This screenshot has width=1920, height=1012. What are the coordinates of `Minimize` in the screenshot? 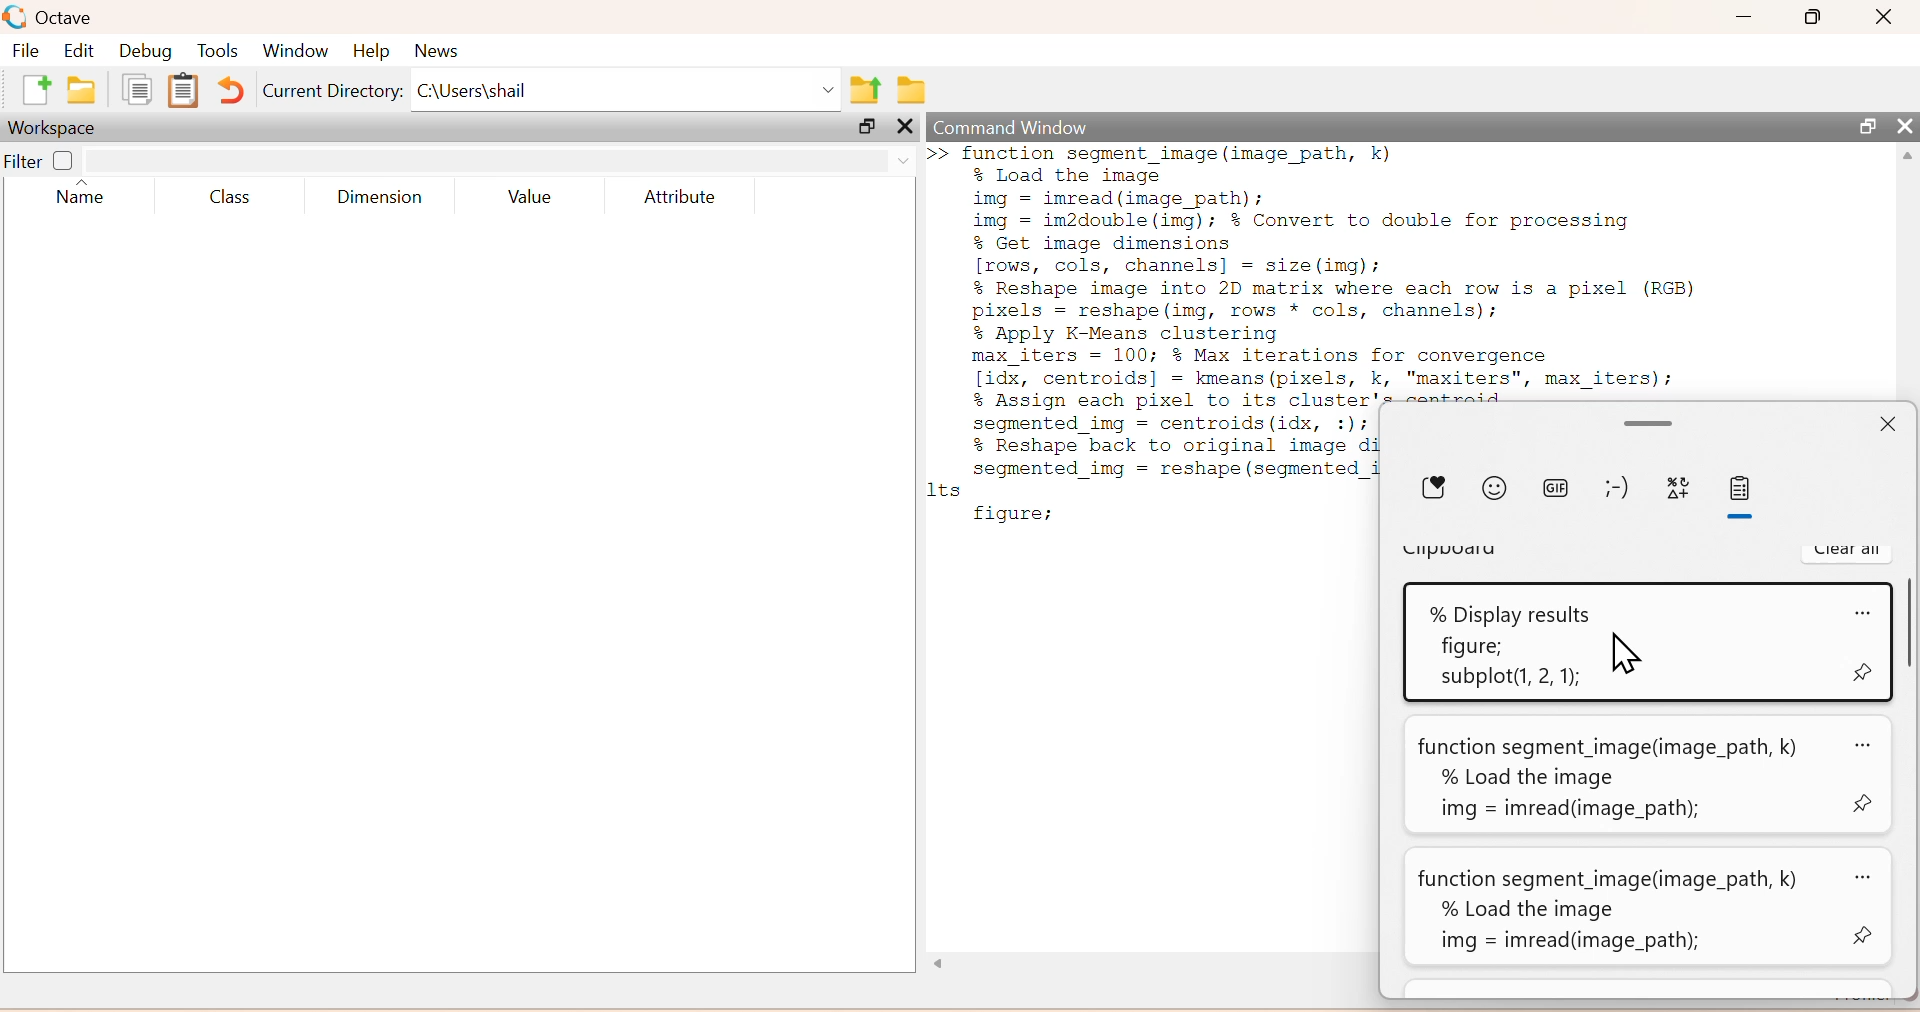 It's located at (1649, 422).